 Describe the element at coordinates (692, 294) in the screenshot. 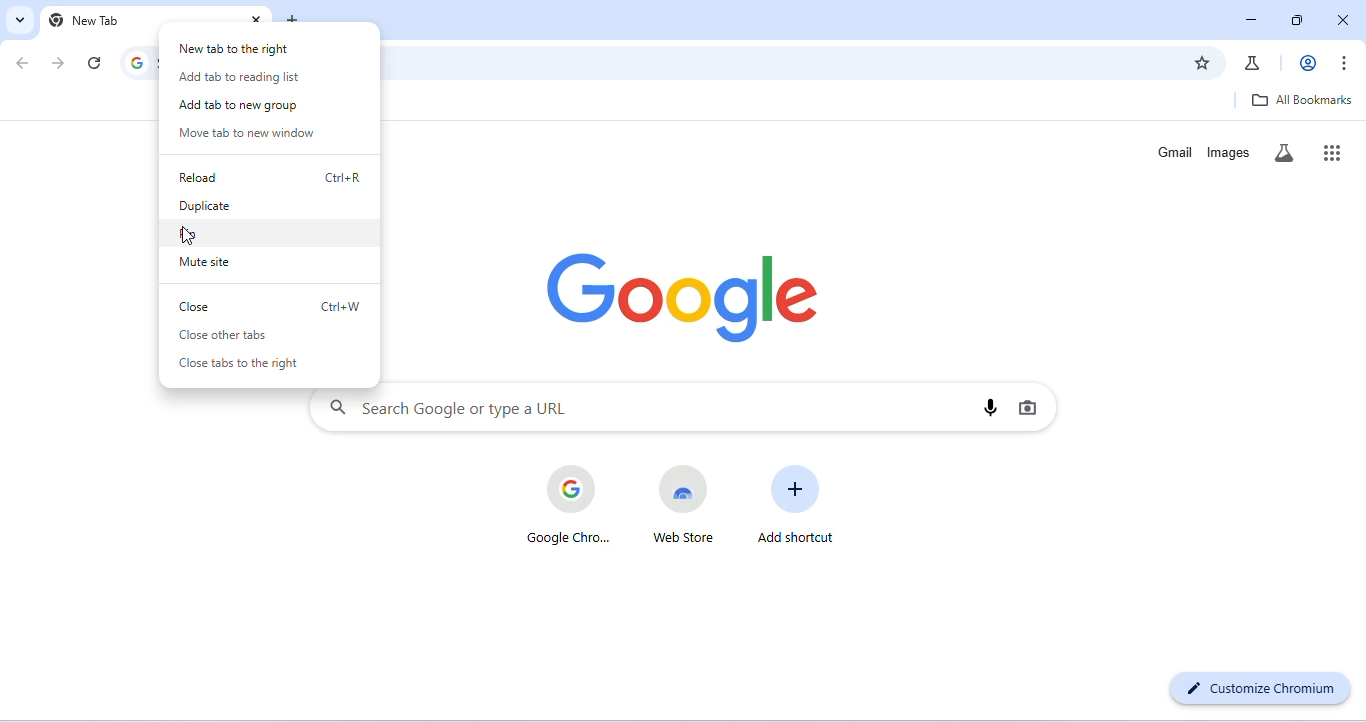

I see `google logo` at that location.